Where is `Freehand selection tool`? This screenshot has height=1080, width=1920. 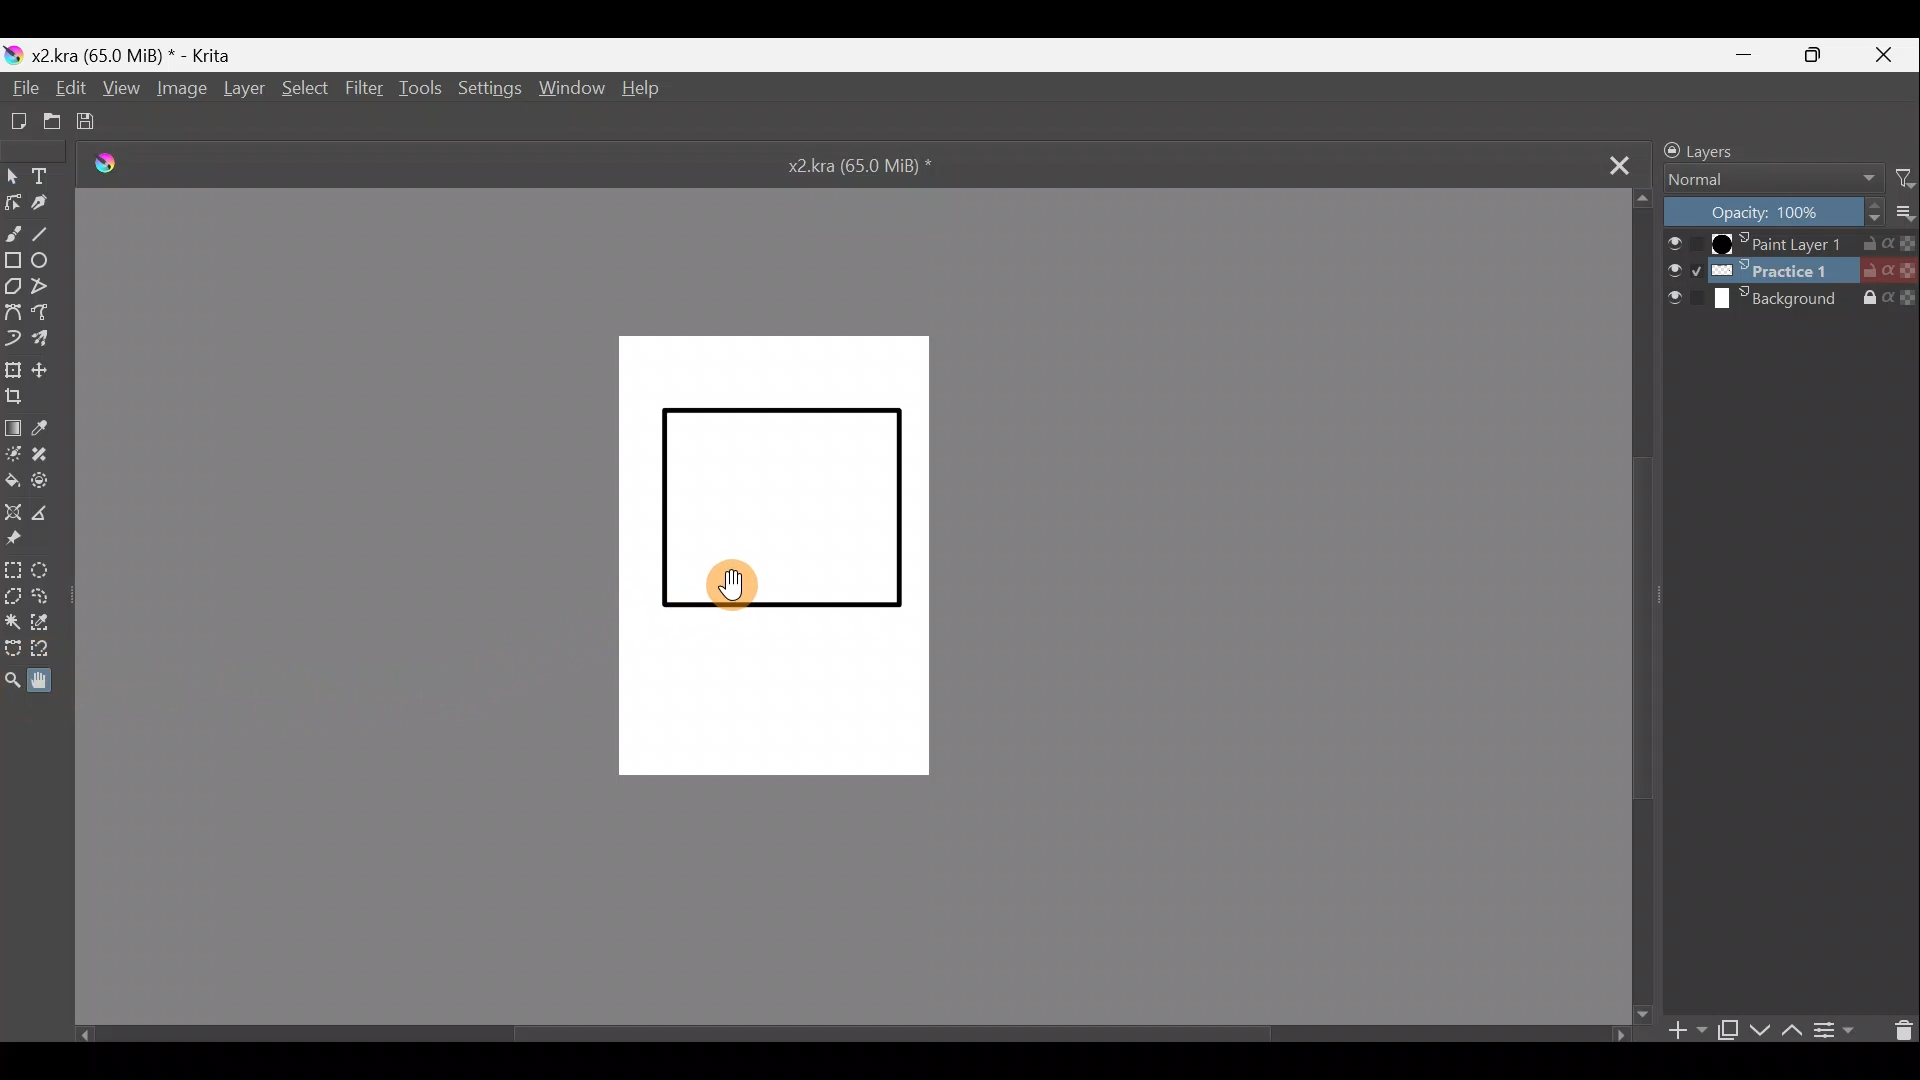
Freehand selection tool is located at coordinates (44, 599).